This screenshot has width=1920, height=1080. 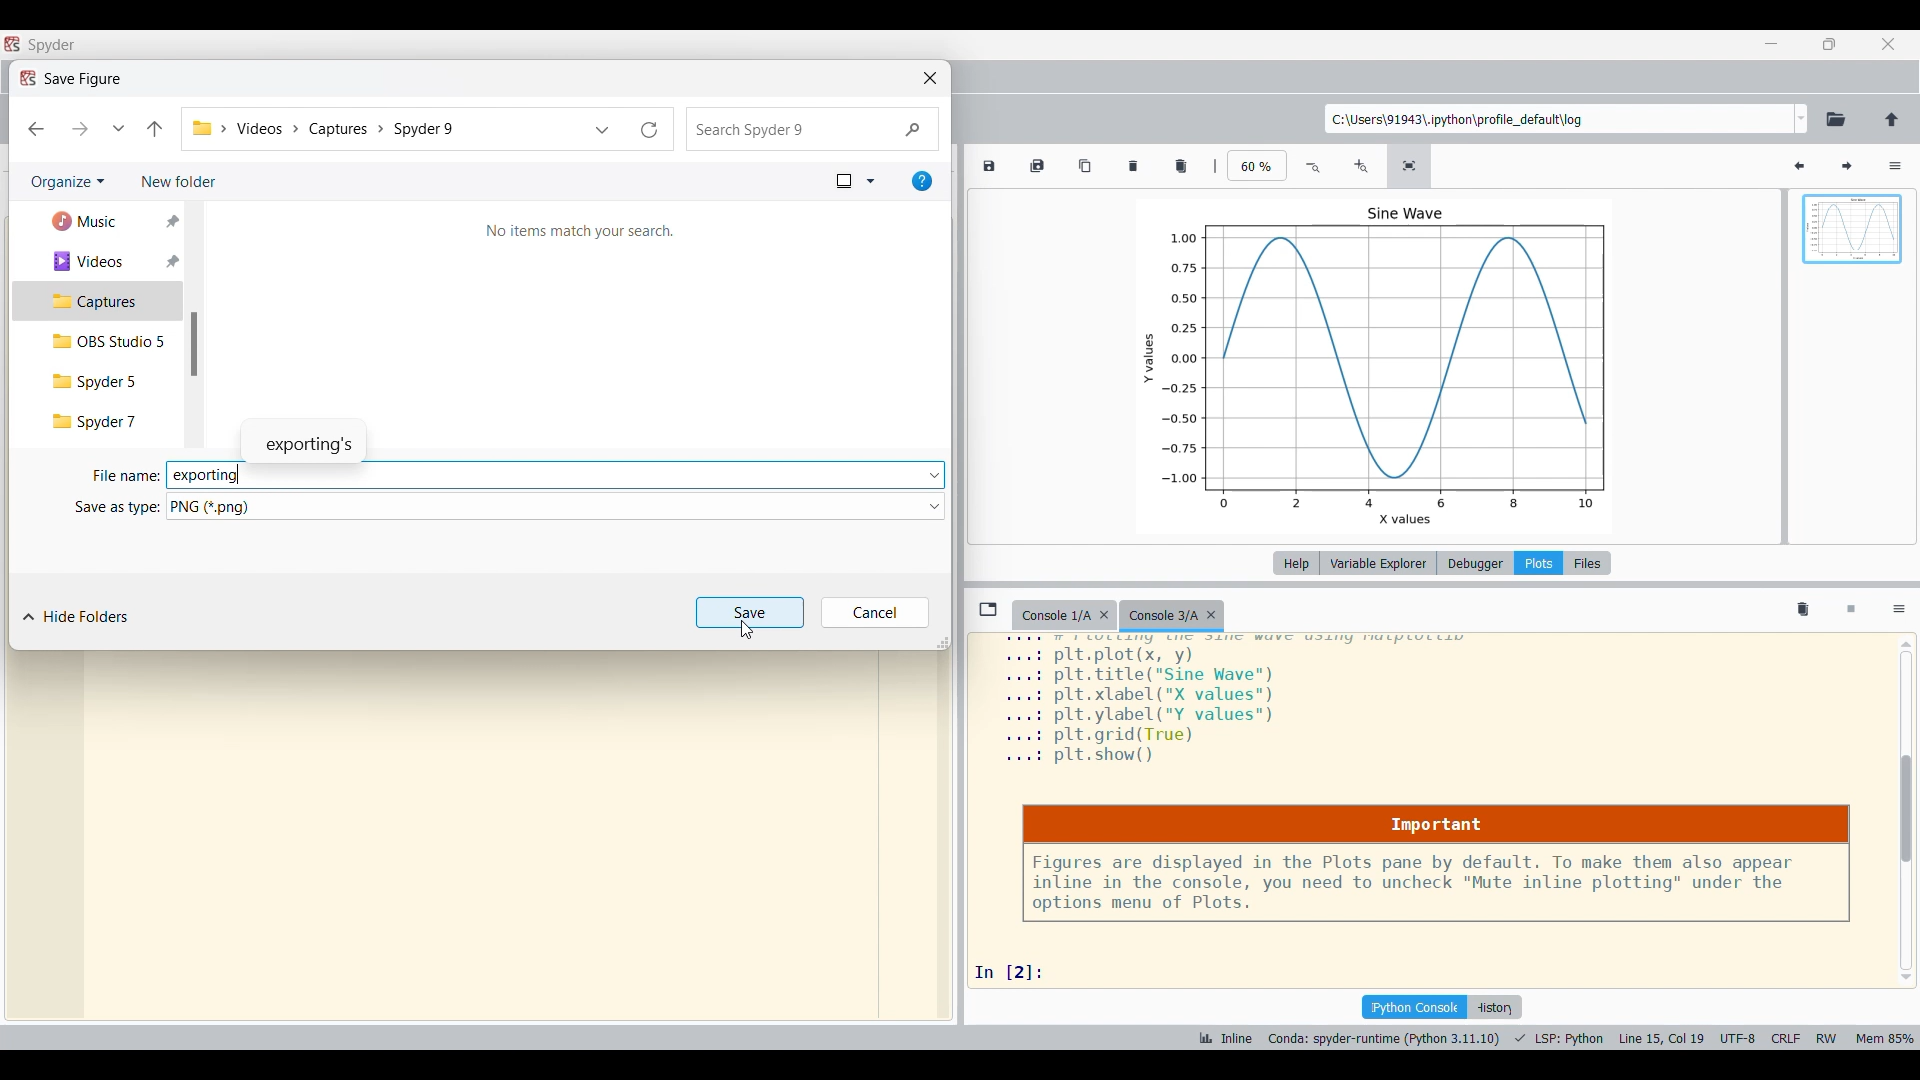 What do you see at coordinates (813, 129) in the screenshot?
I see `Search` at bounding box center [813, 129].